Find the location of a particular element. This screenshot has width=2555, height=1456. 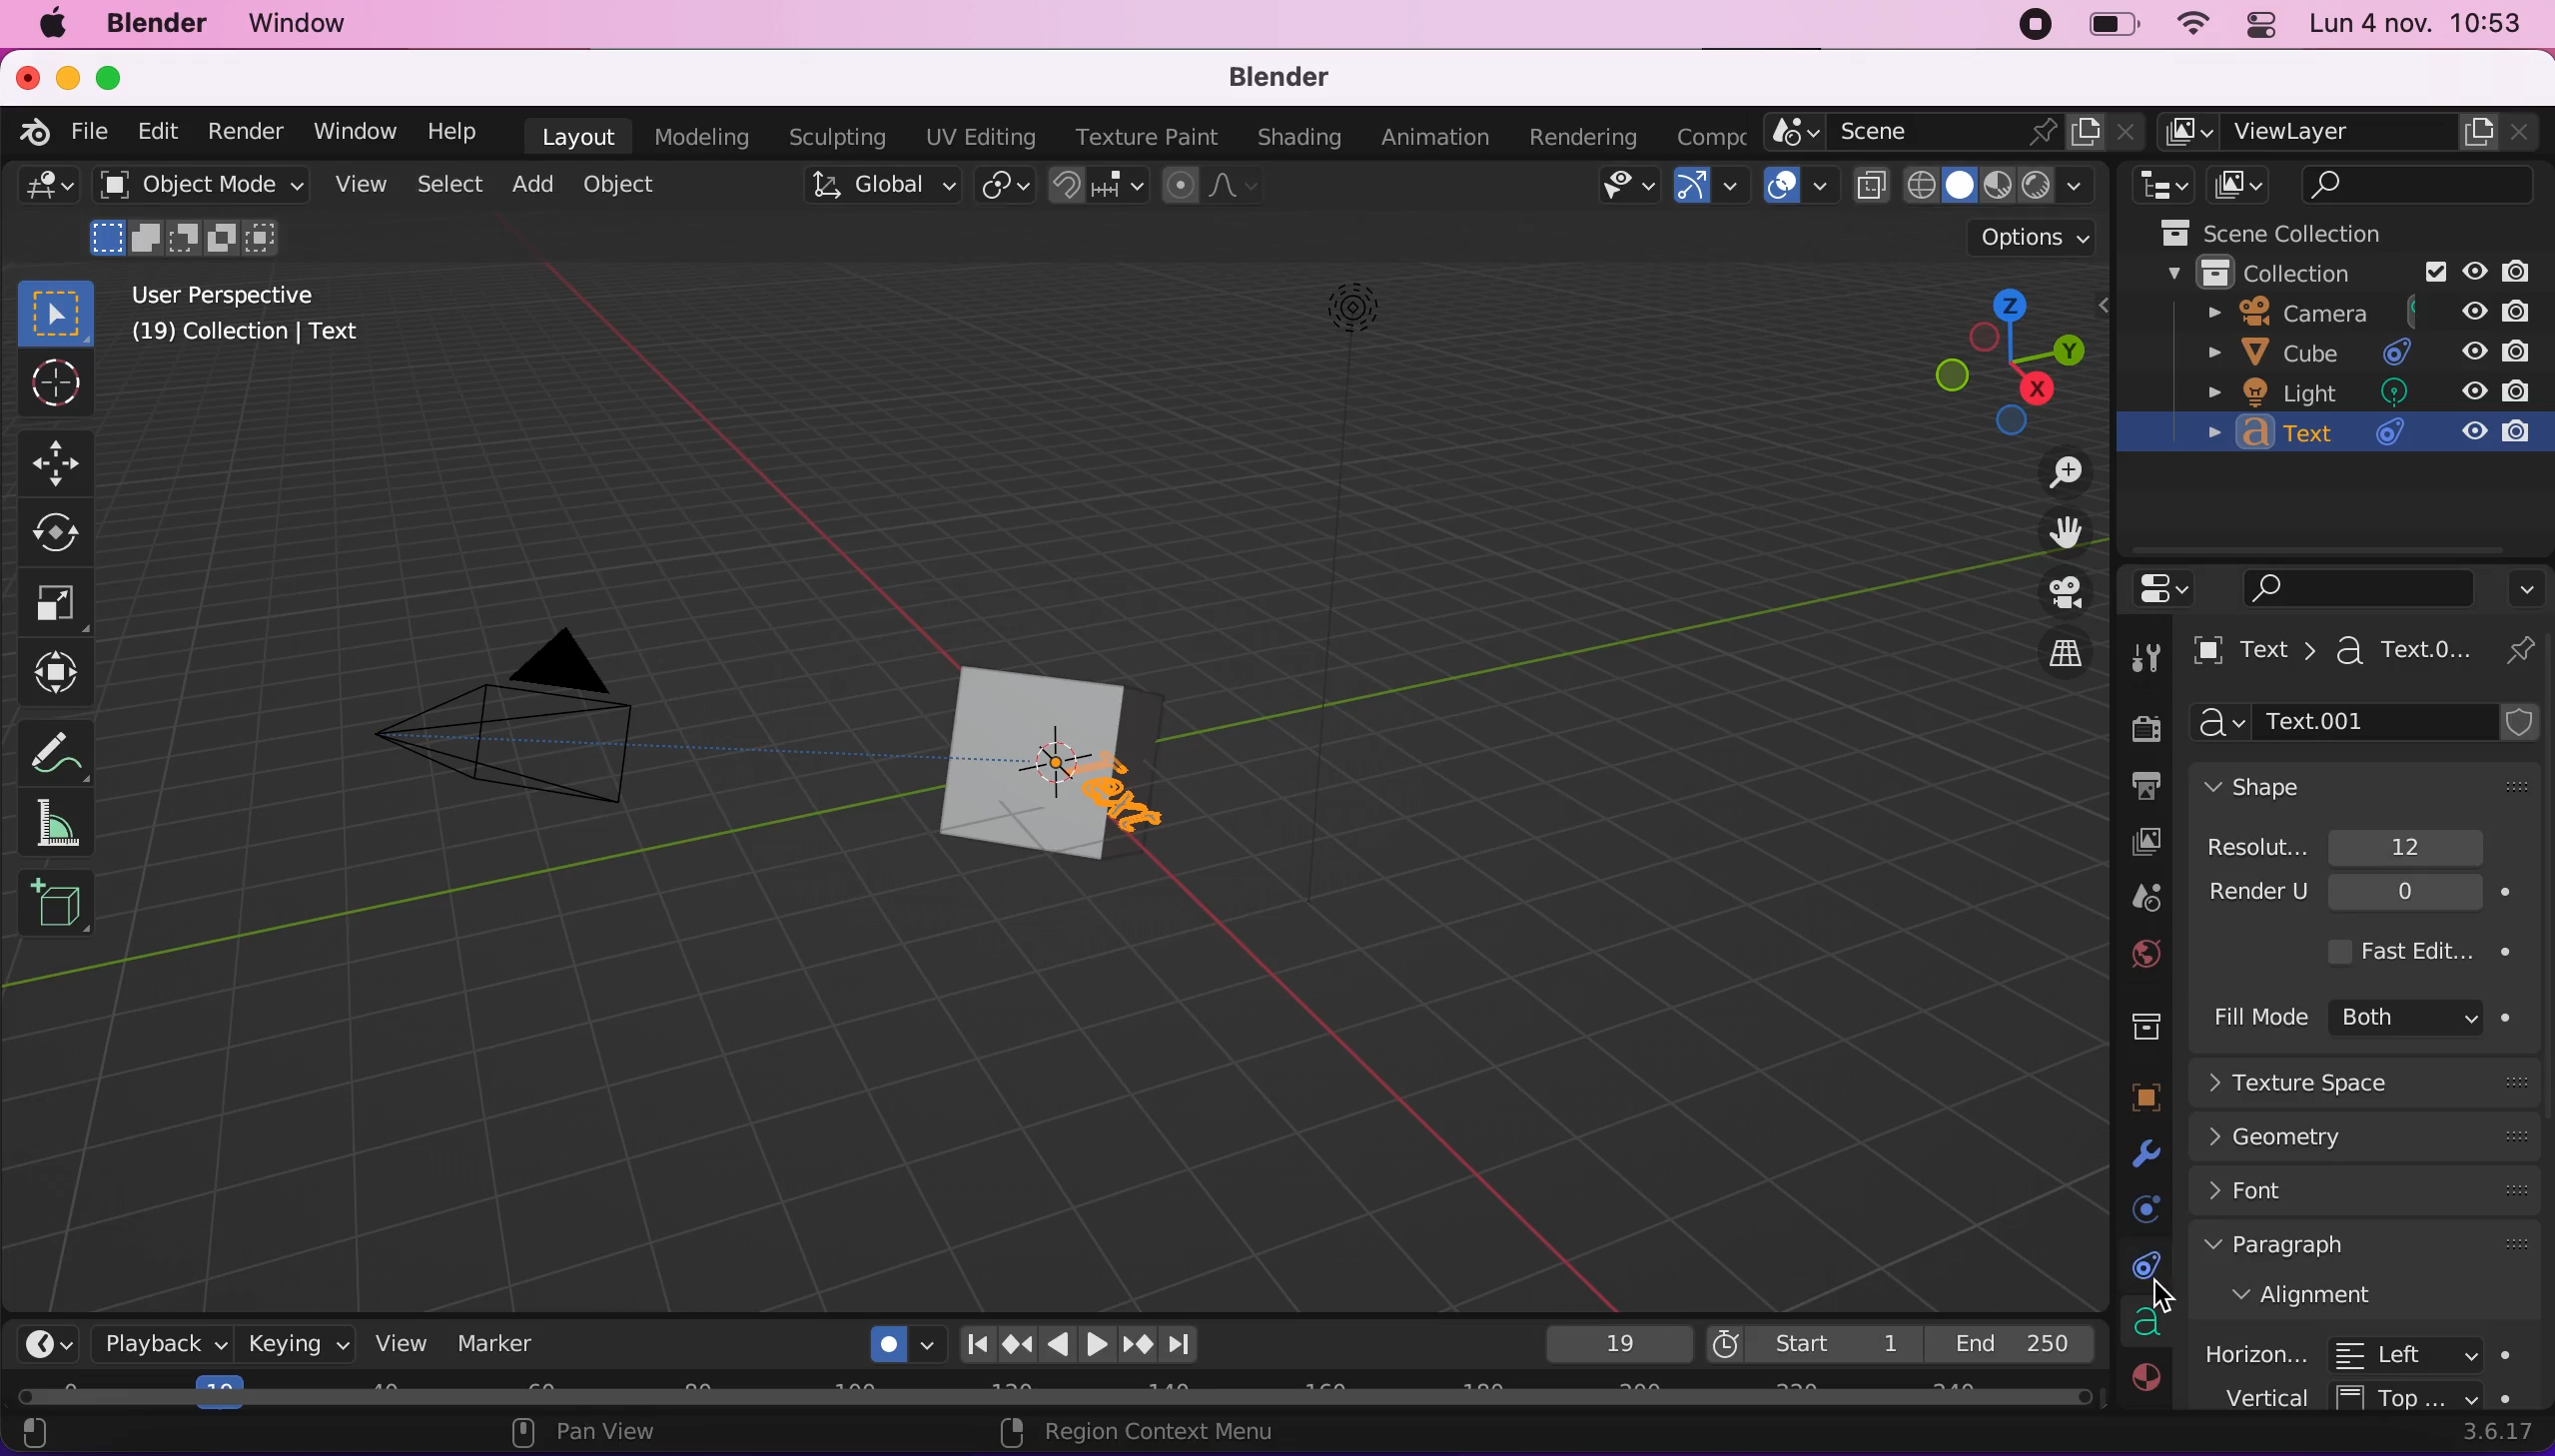

modeling is located at coordinates (711, 136).